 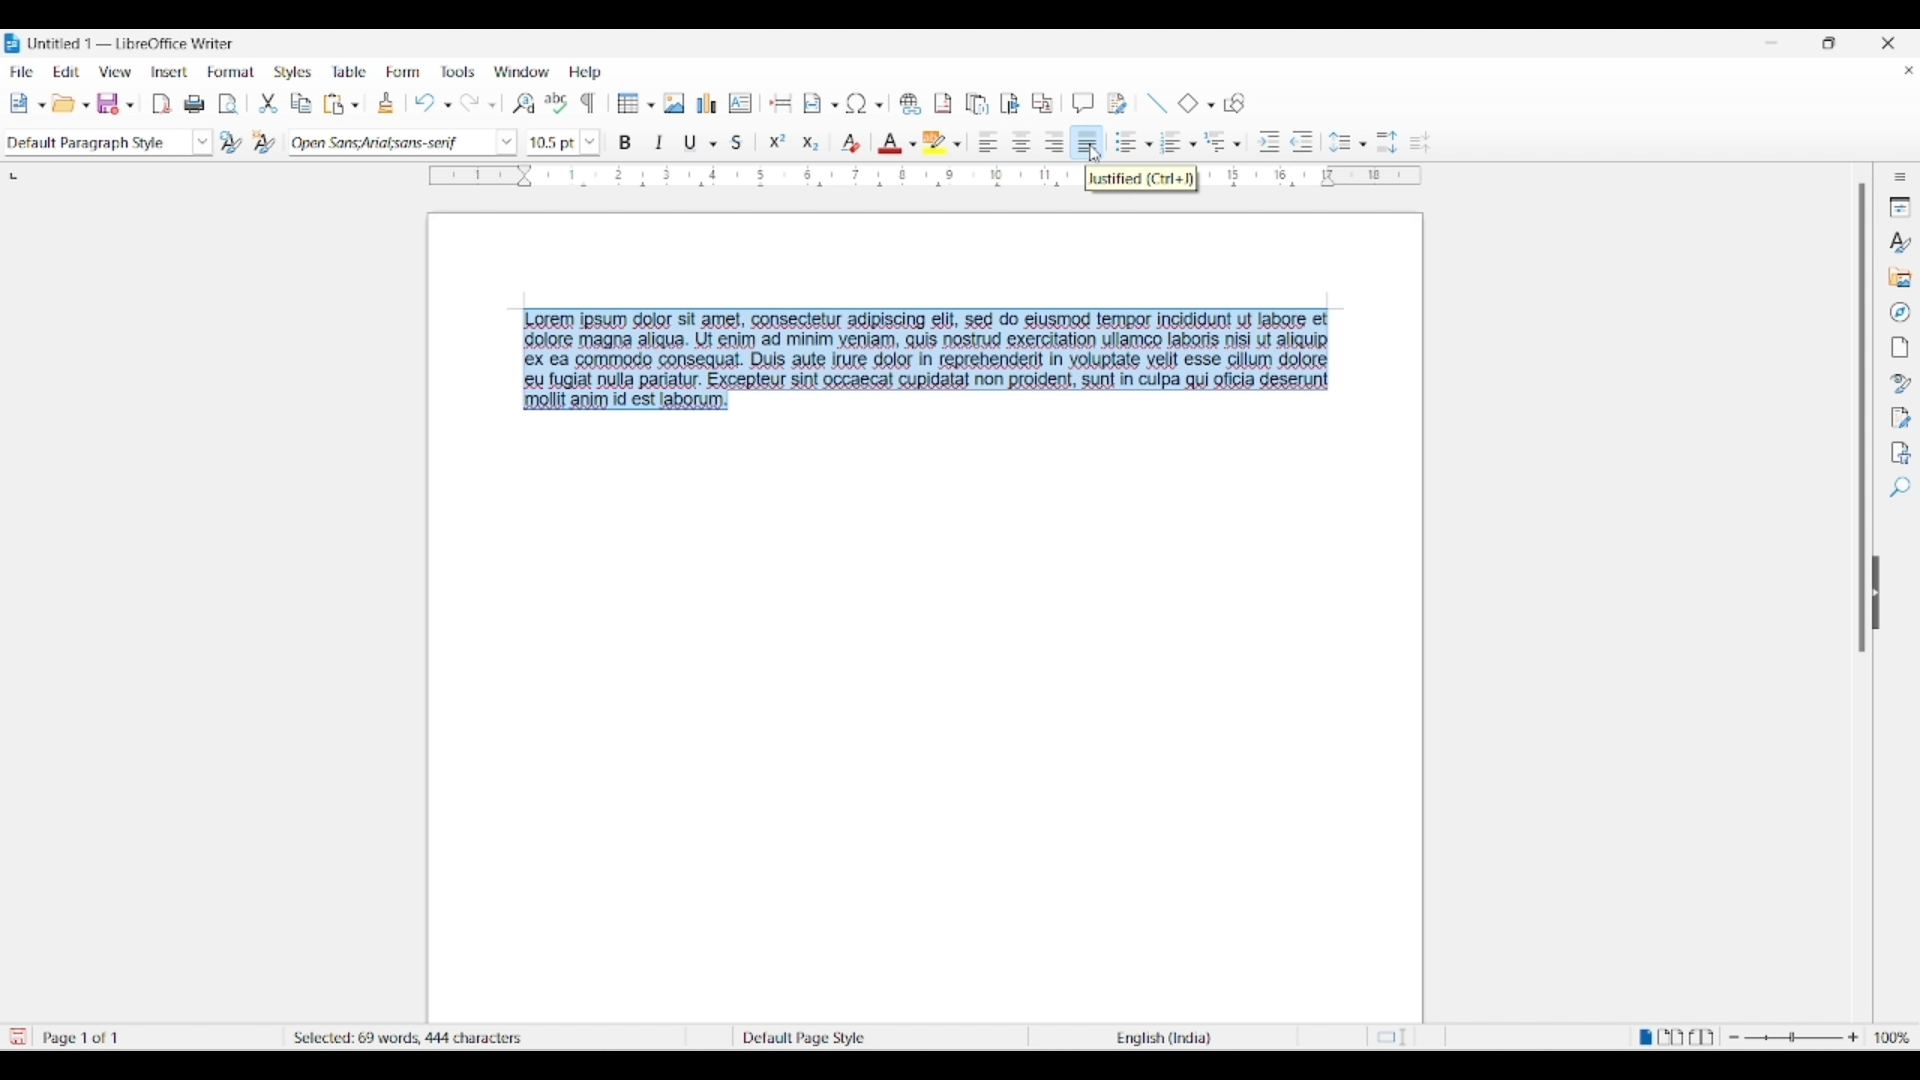 What do you see at coordinates (707, 103) in the screenshot?
I see `Insert chart` at bounding box center [707, 103].